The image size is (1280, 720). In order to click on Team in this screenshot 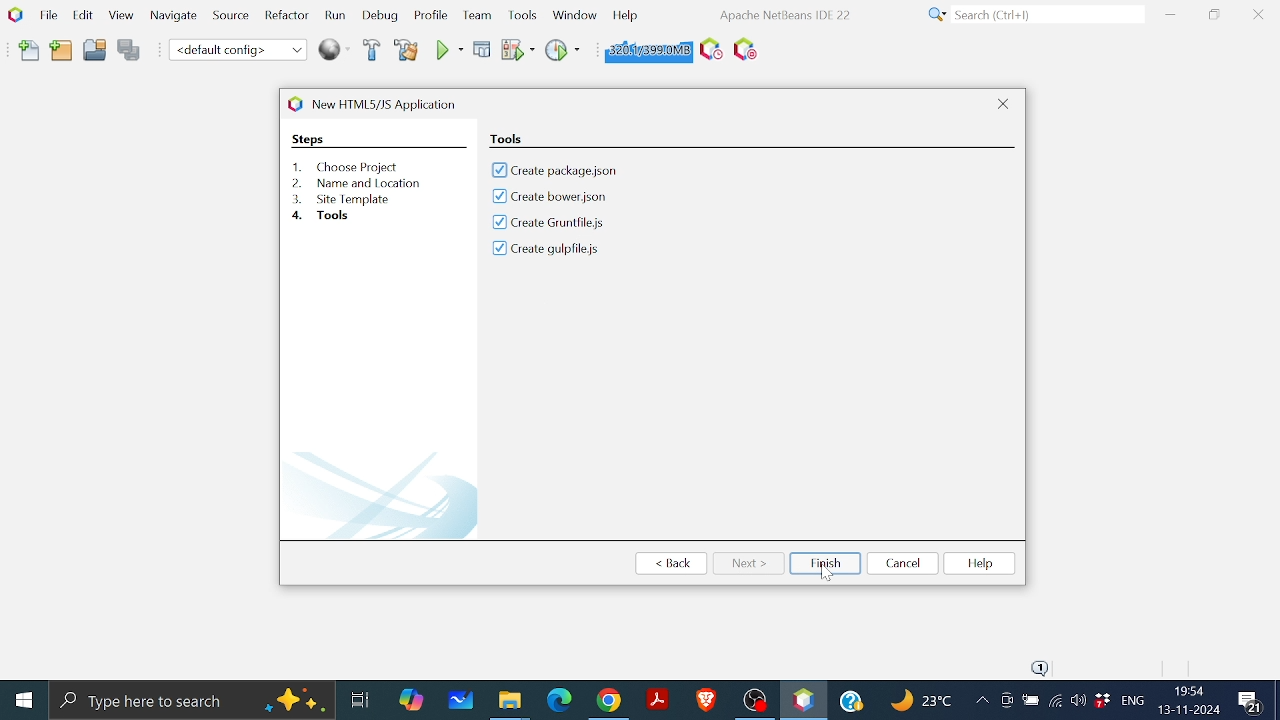, I will do `click(475, 16)`.